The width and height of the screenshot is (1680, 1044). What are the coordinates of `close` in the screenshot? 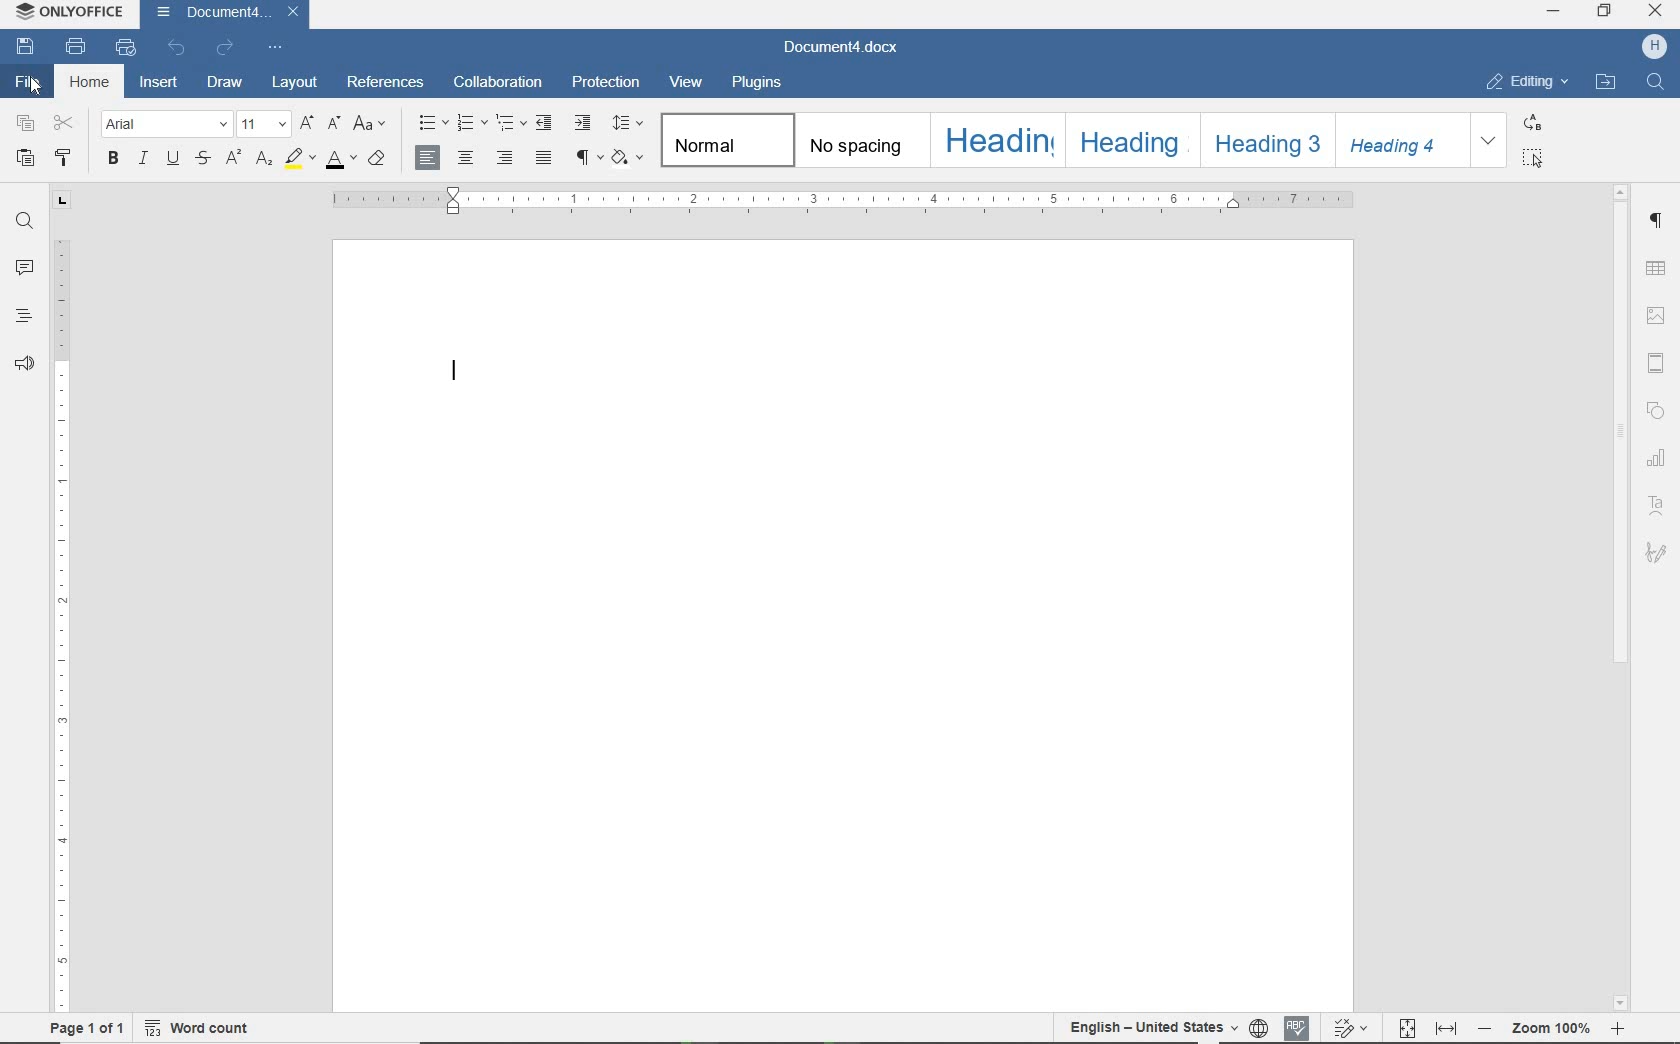 It's located at (1656, 10).